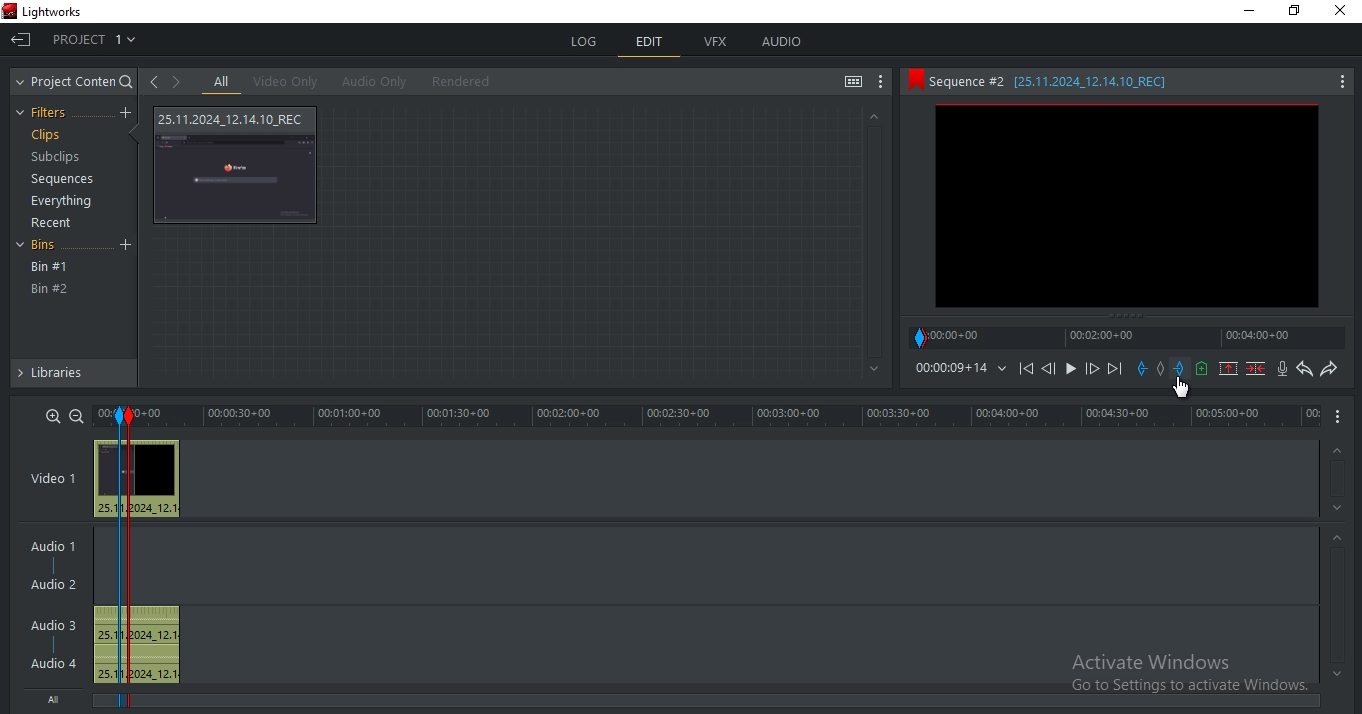 This screenshot has height=714, width=1362. Describe the element at coordinates (1143, 369) in the screenshot. I see `add a in mark` at that location.